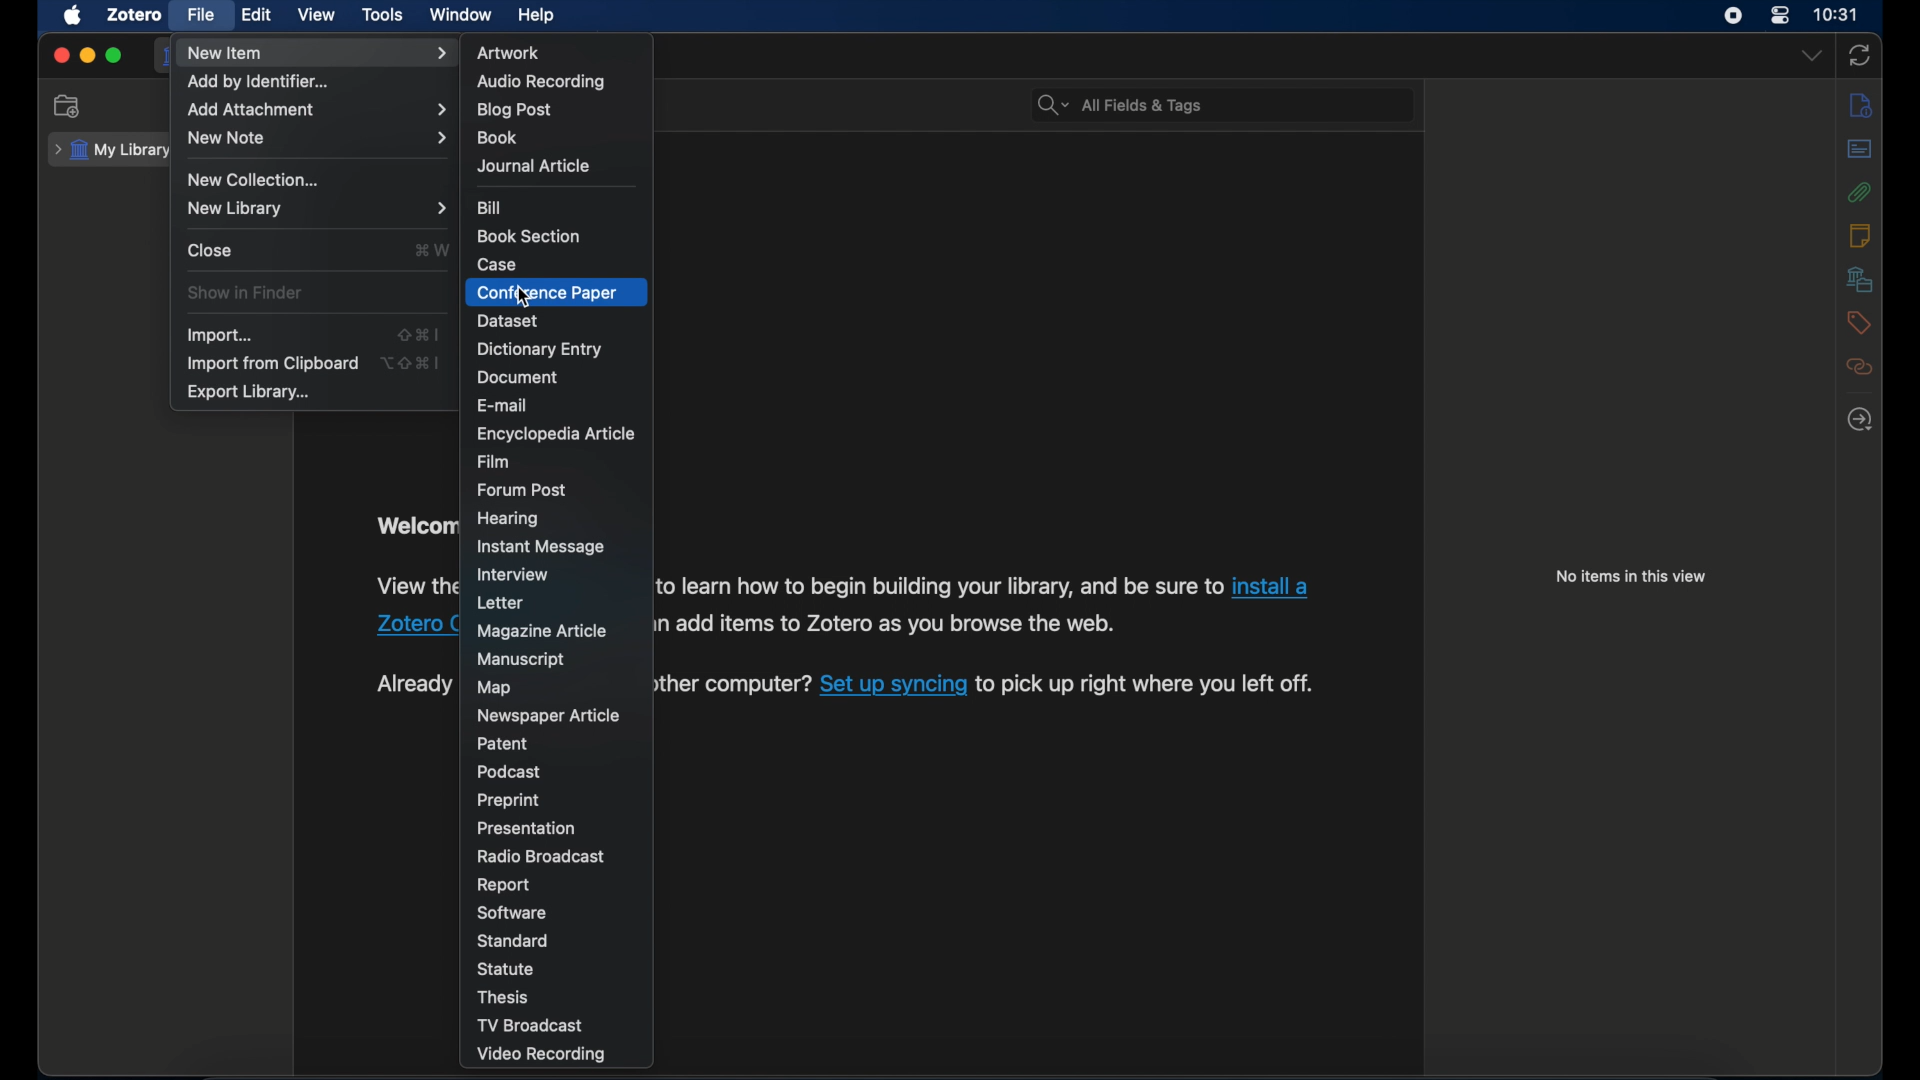 This screenshot has height=1080, width=1920. I want to click on add attachment, so click(317, 110).